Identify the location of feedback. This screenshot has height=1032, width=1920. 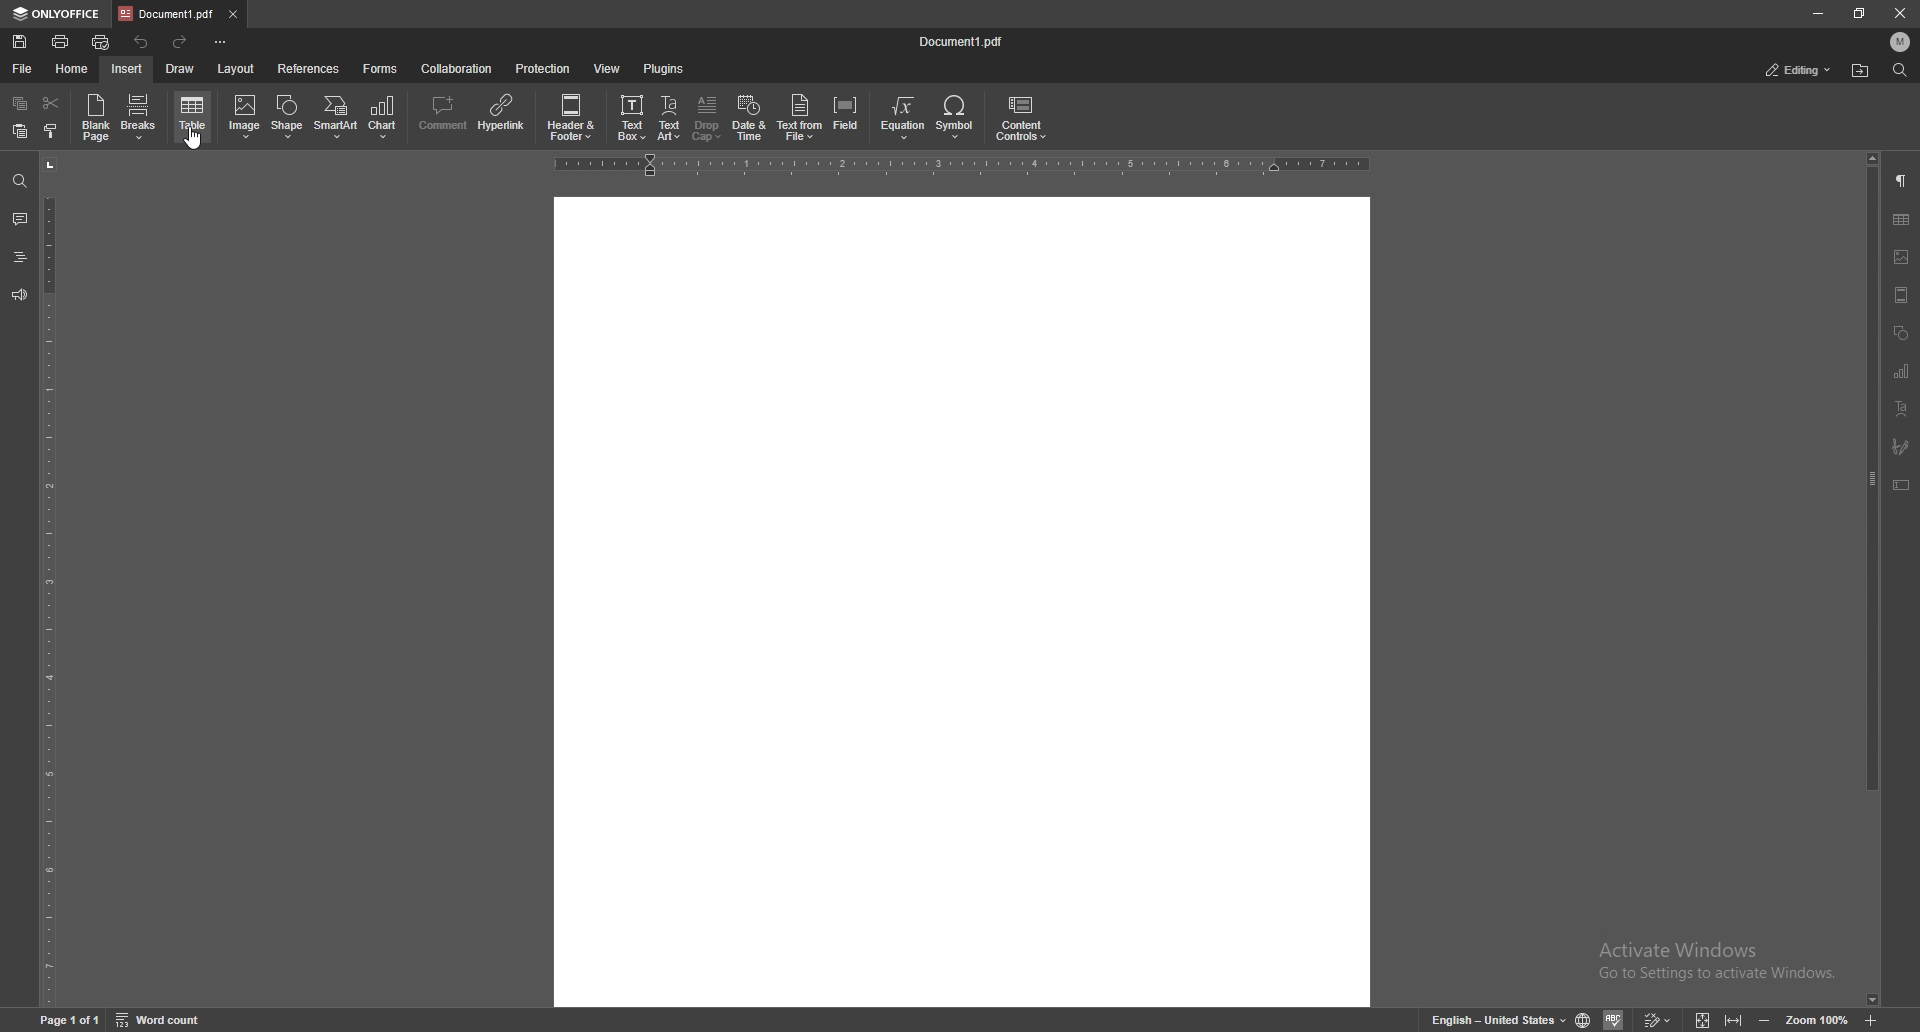
(19, 295).